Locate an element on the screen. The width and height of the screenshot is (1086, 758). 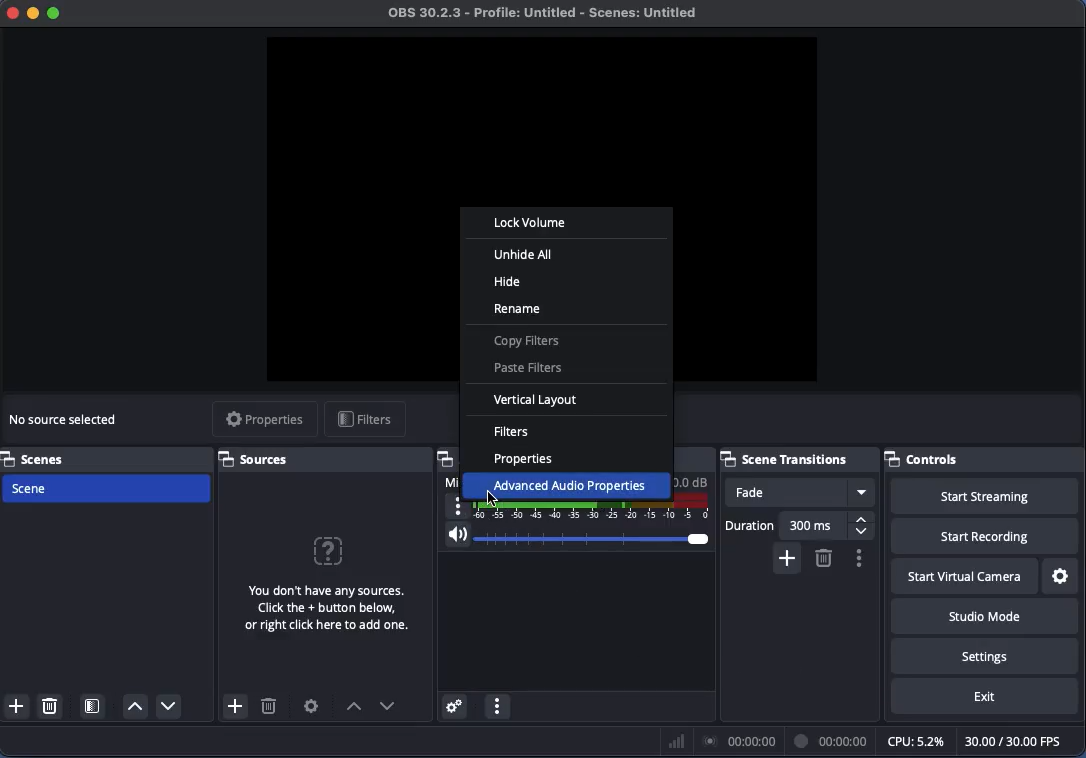
No source selected is located at coordinates (323, 580).